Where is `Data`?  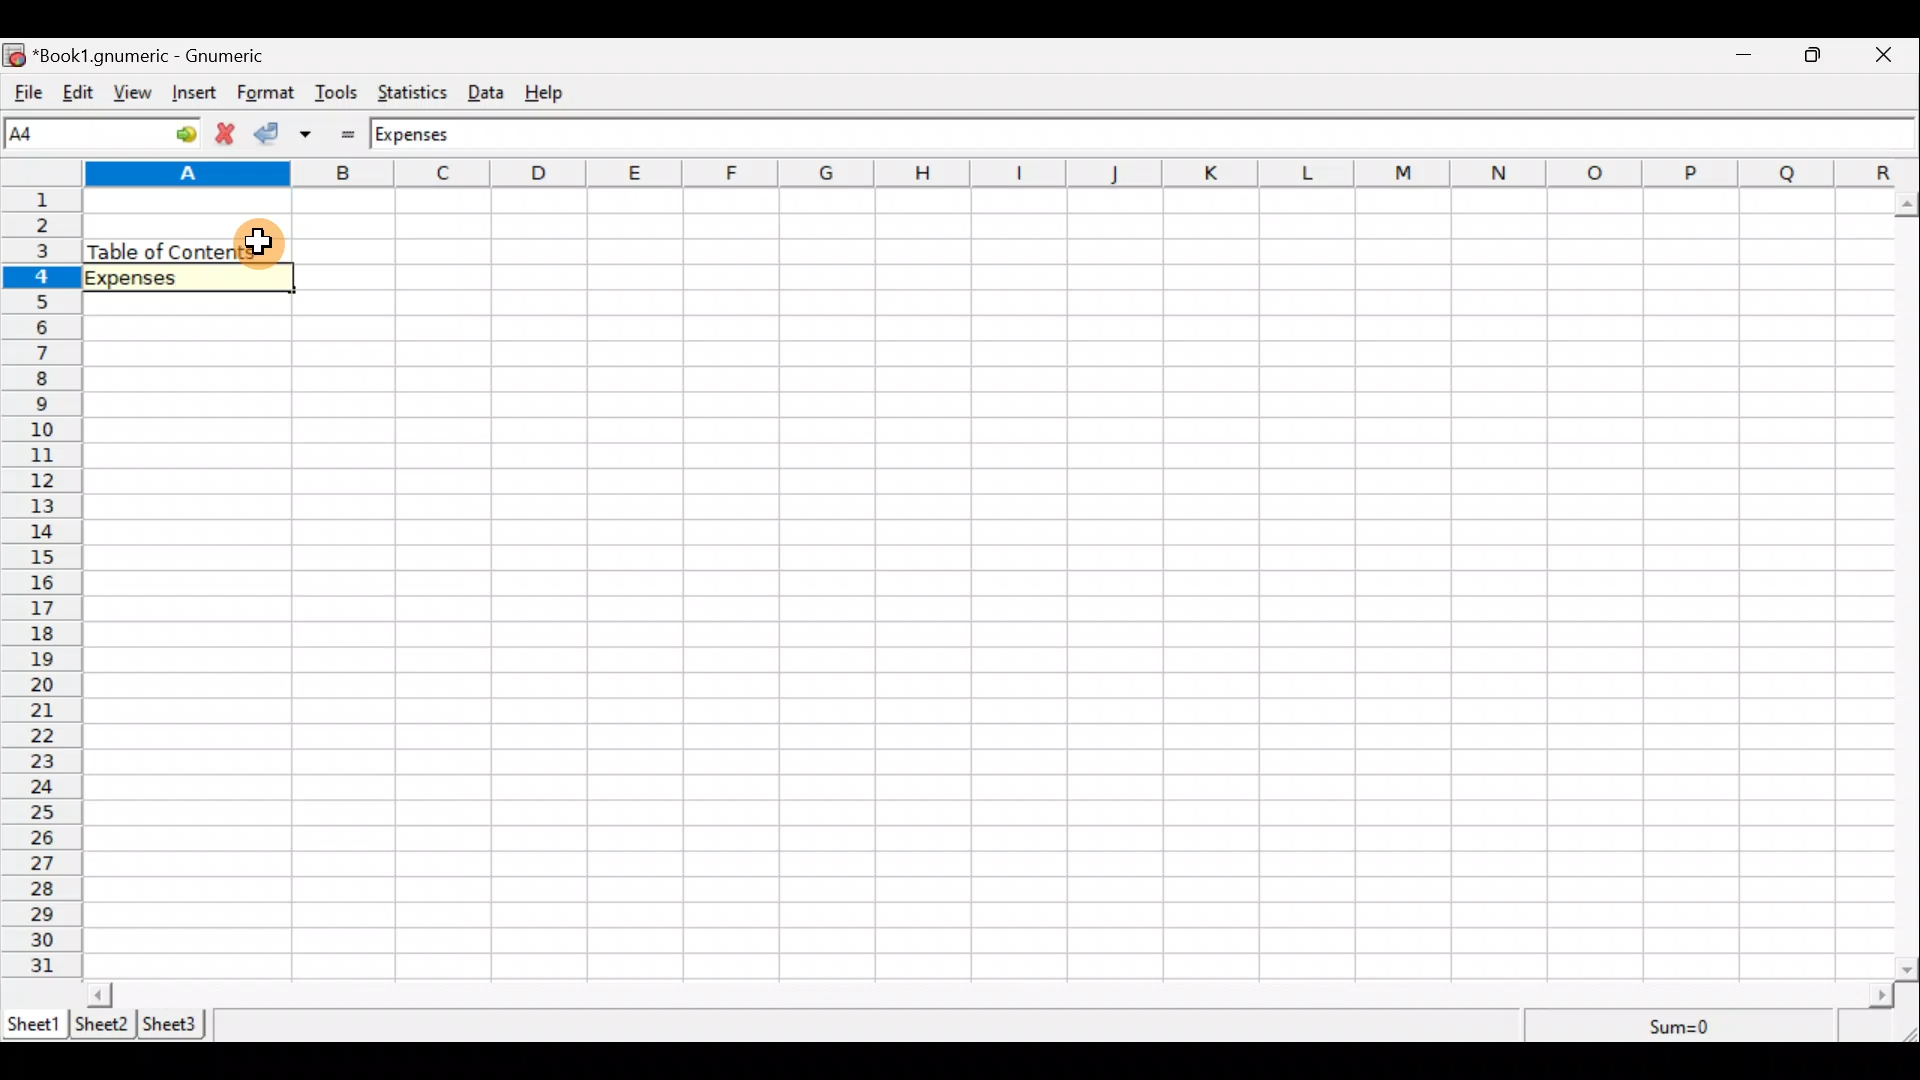 Data is located at coordinates (492, 93).